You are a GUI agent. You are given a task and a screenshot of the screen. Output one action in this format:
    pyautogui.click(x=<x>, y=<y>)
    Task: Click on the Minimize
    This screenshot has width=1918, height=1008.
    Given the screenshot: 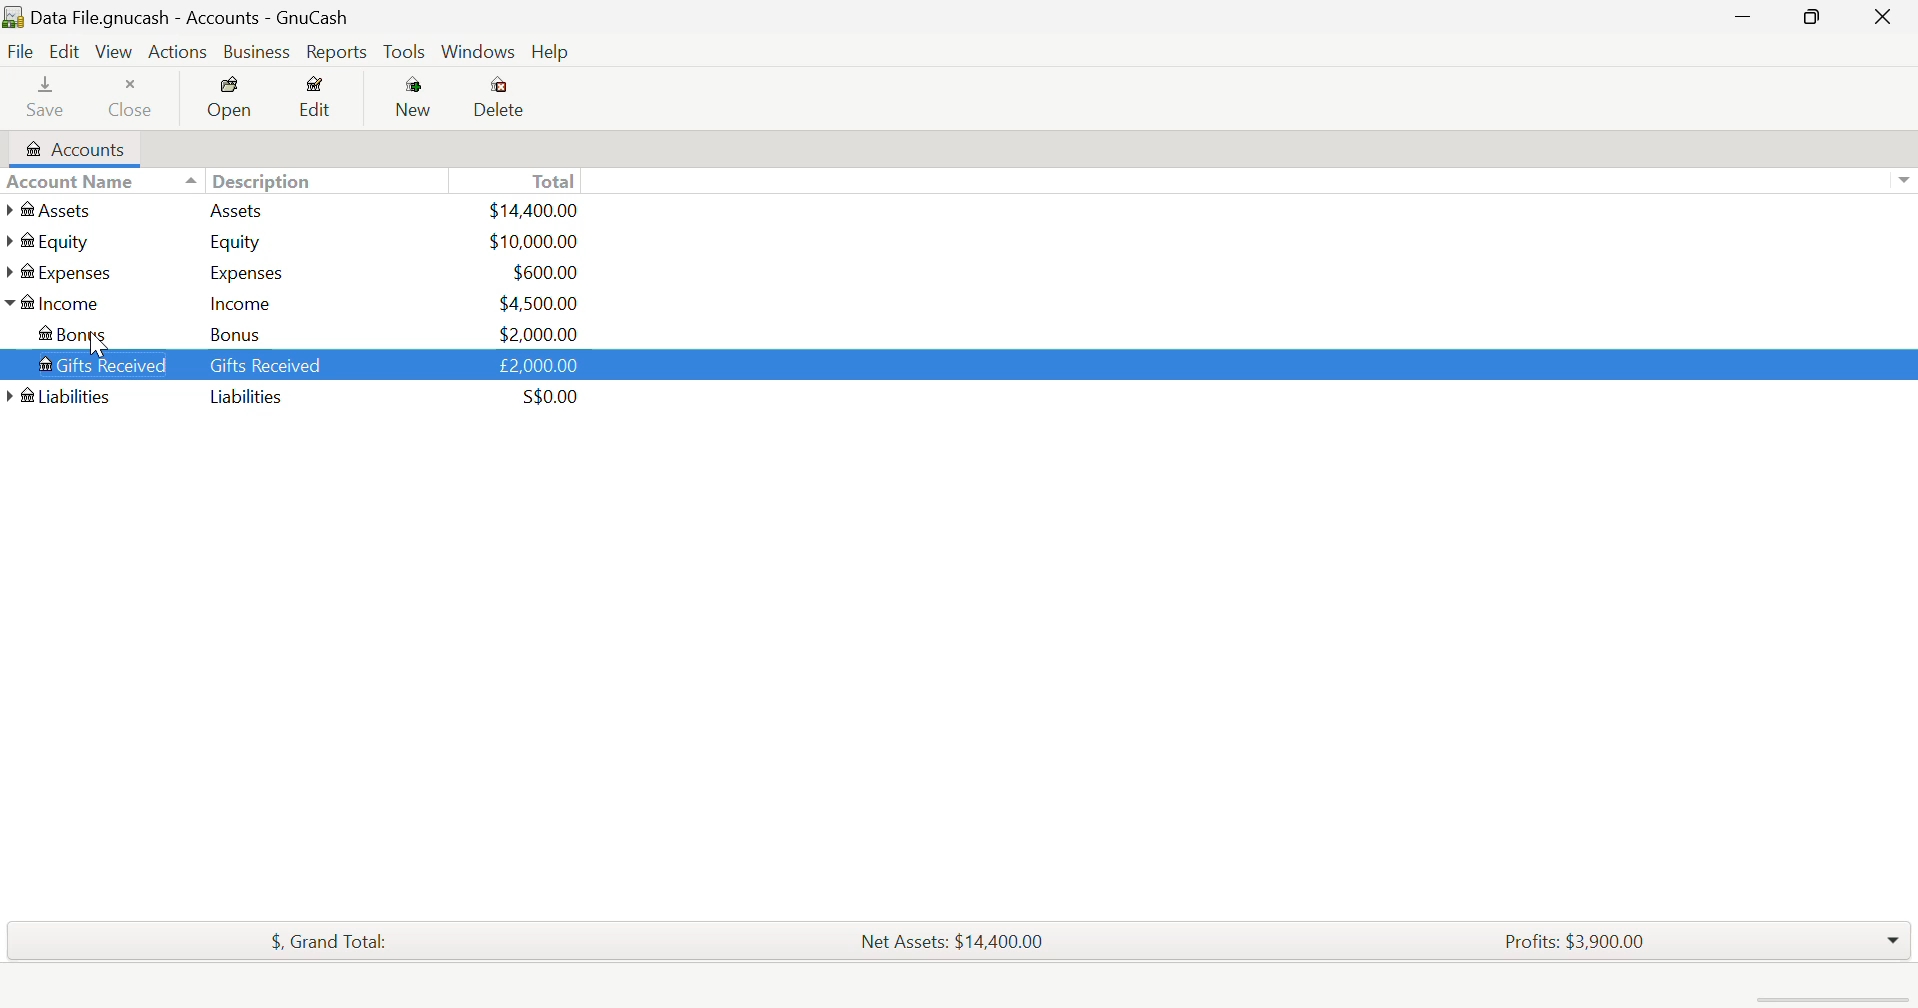 What is the action you would take?
    pyautogui.click(x=1819, y=16)
    